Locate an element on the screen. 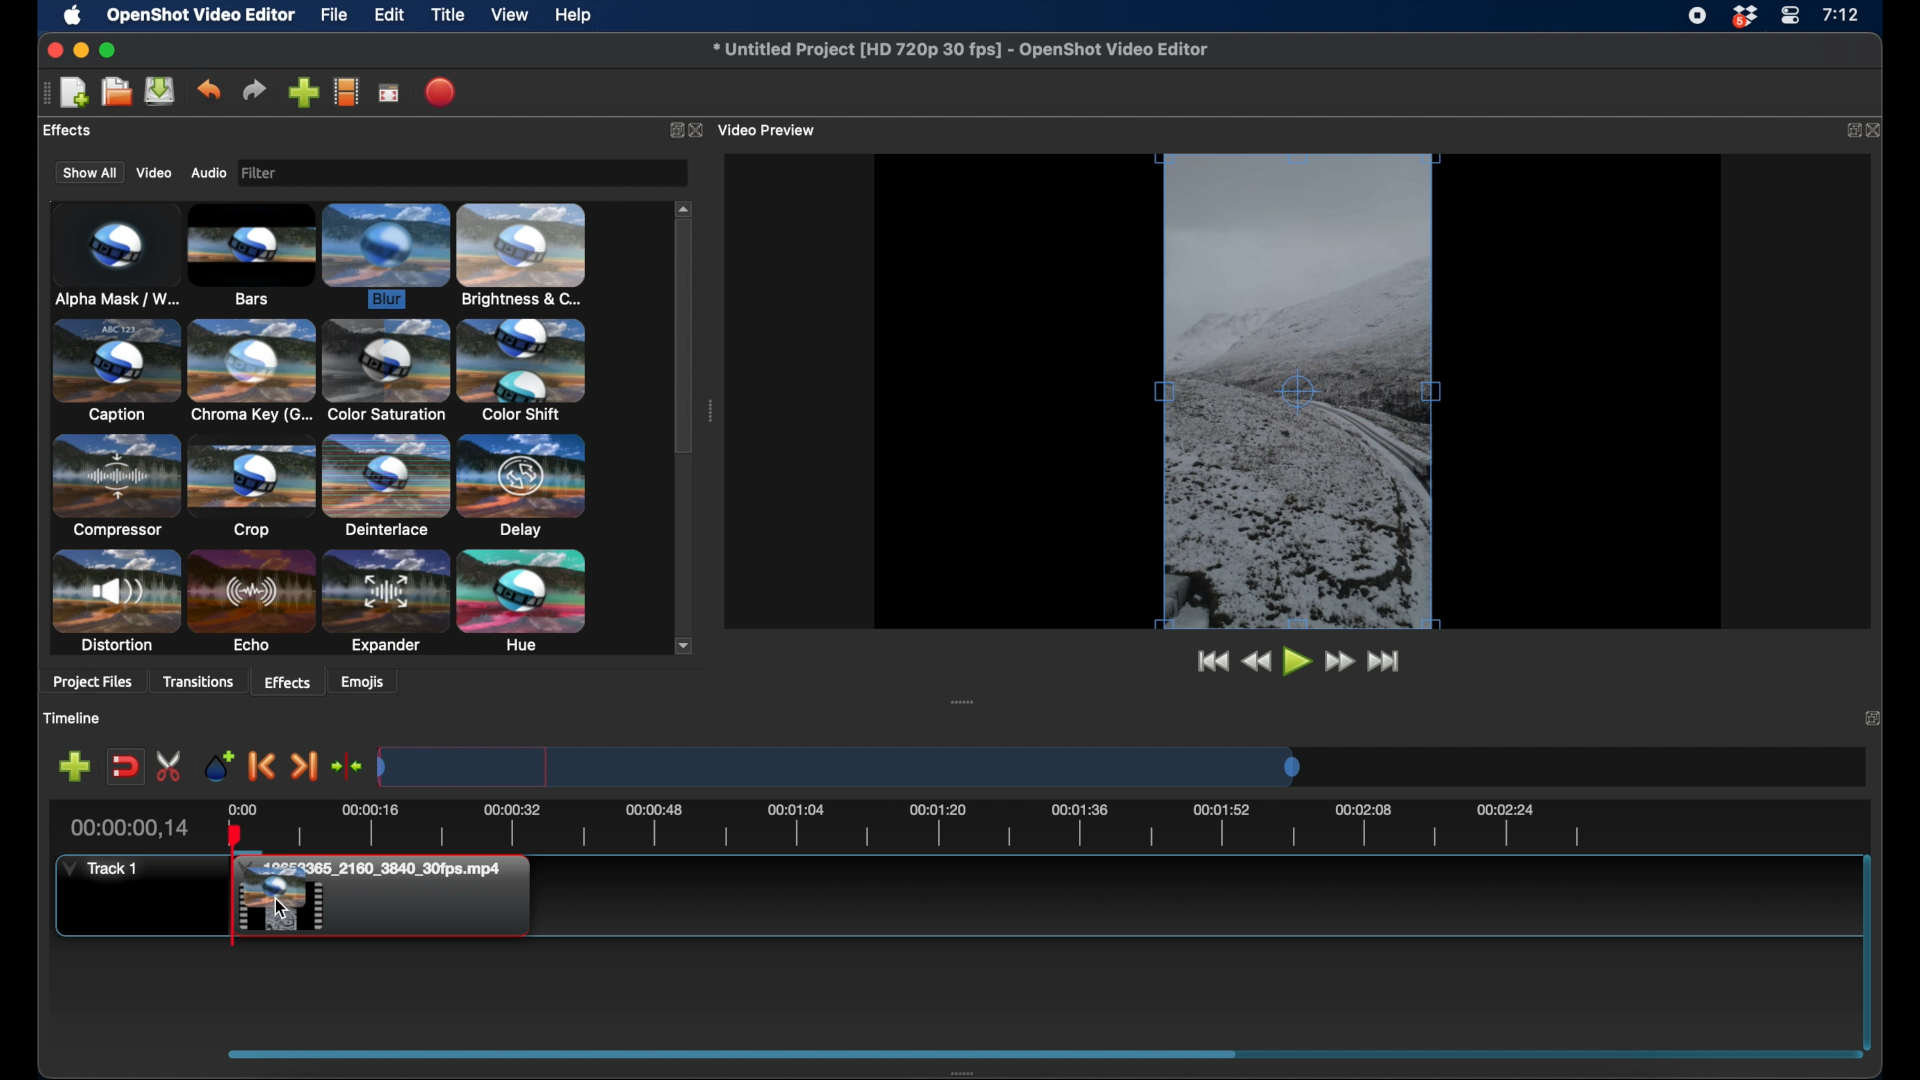  video preview is located at coordinates (1298, 392).